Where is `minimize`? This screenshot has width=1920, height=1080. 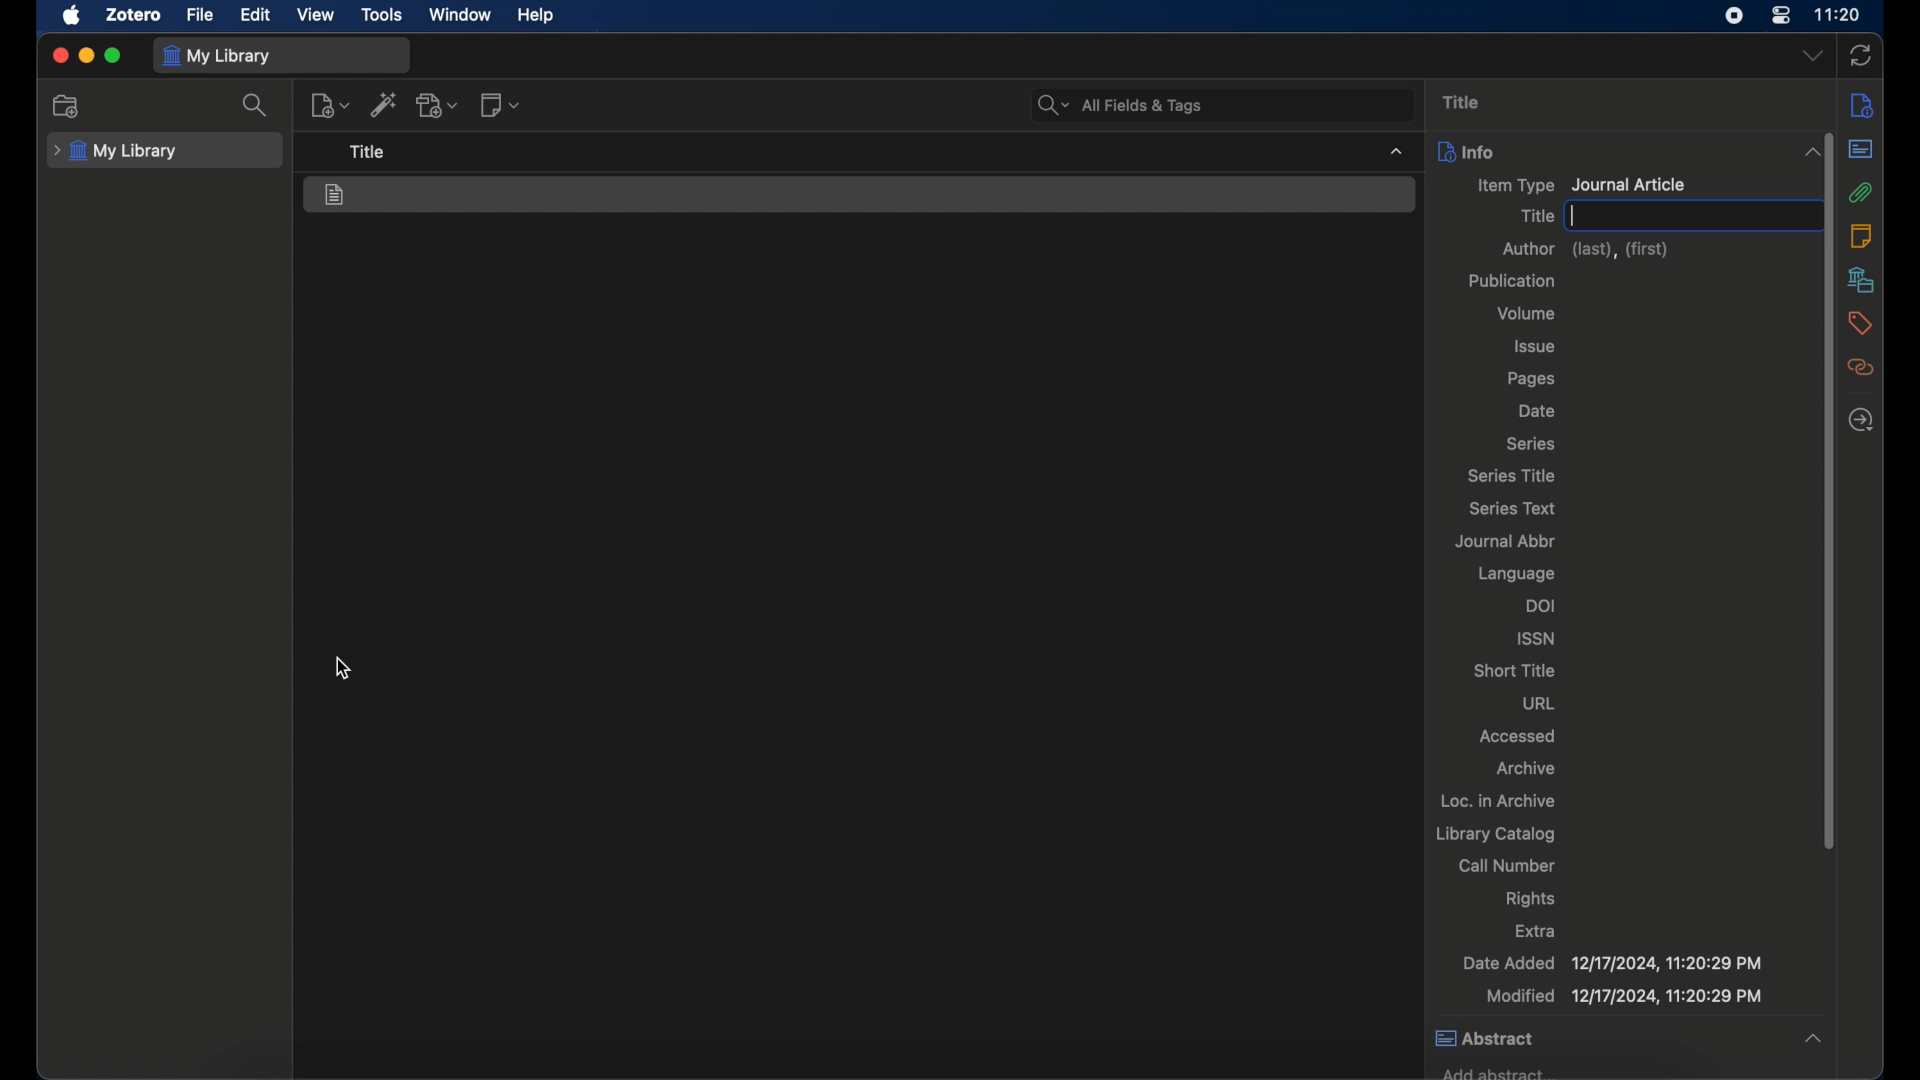
minimize is located at coordinates (84, 54).